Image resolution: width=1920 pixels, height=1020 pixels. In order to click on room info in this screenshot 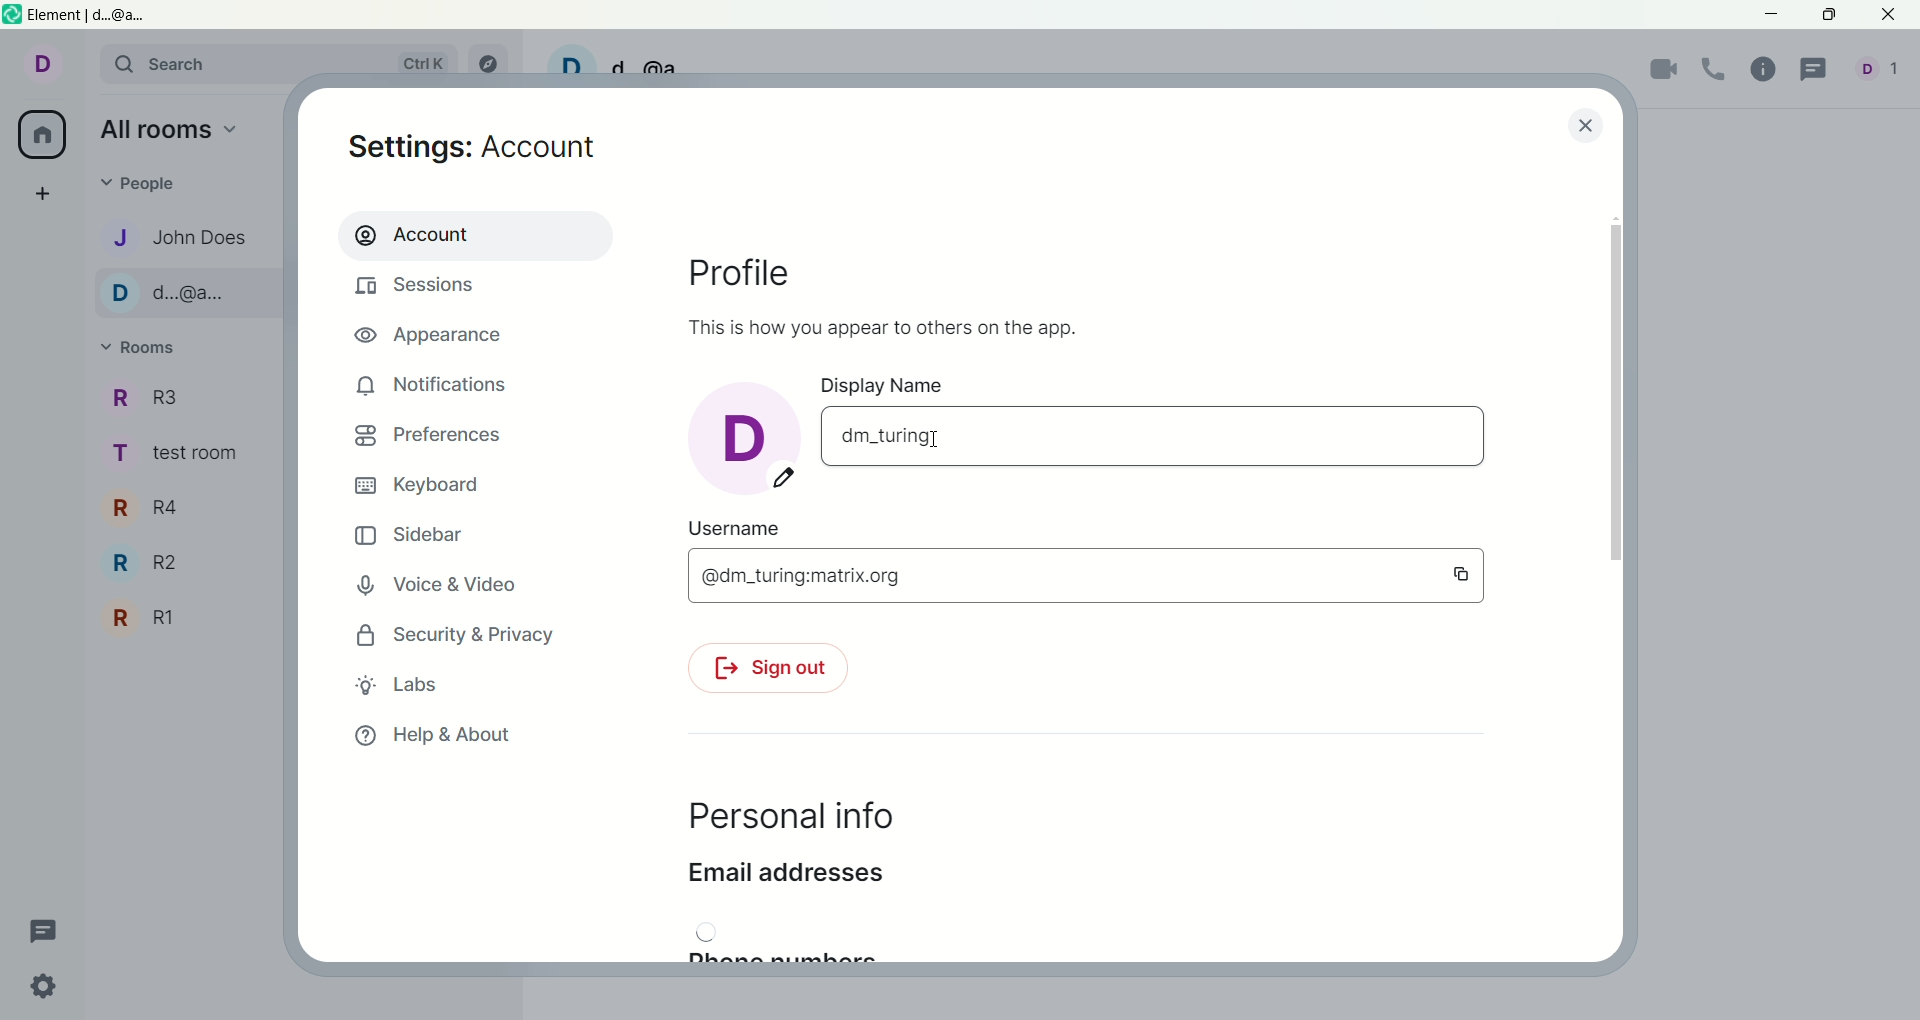, I will do `click(1769, 68)`.